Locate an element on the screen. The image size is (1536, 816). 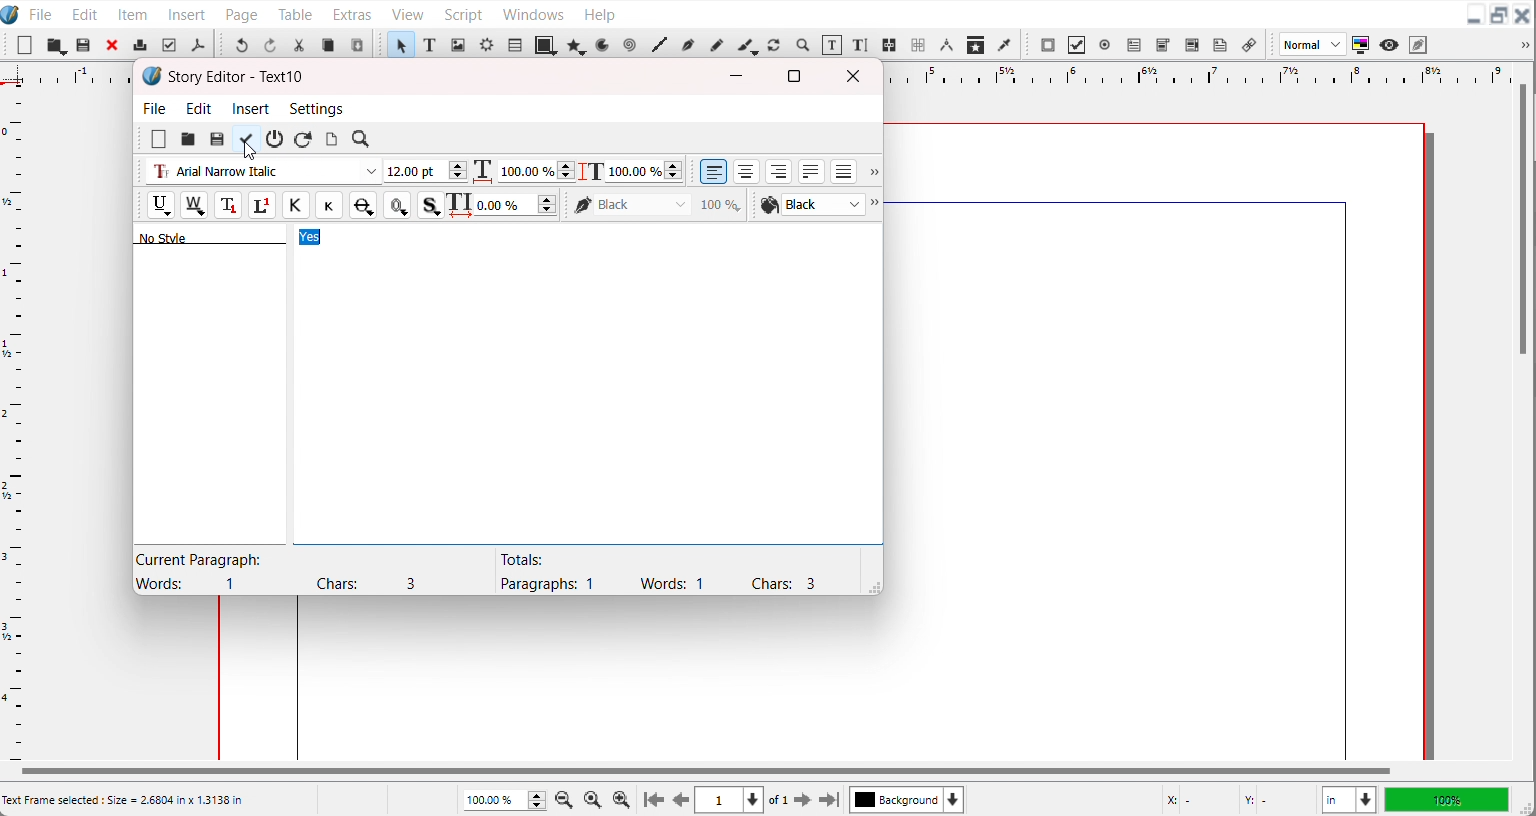
Measurements in inches is located at coordinates (1349, 800).